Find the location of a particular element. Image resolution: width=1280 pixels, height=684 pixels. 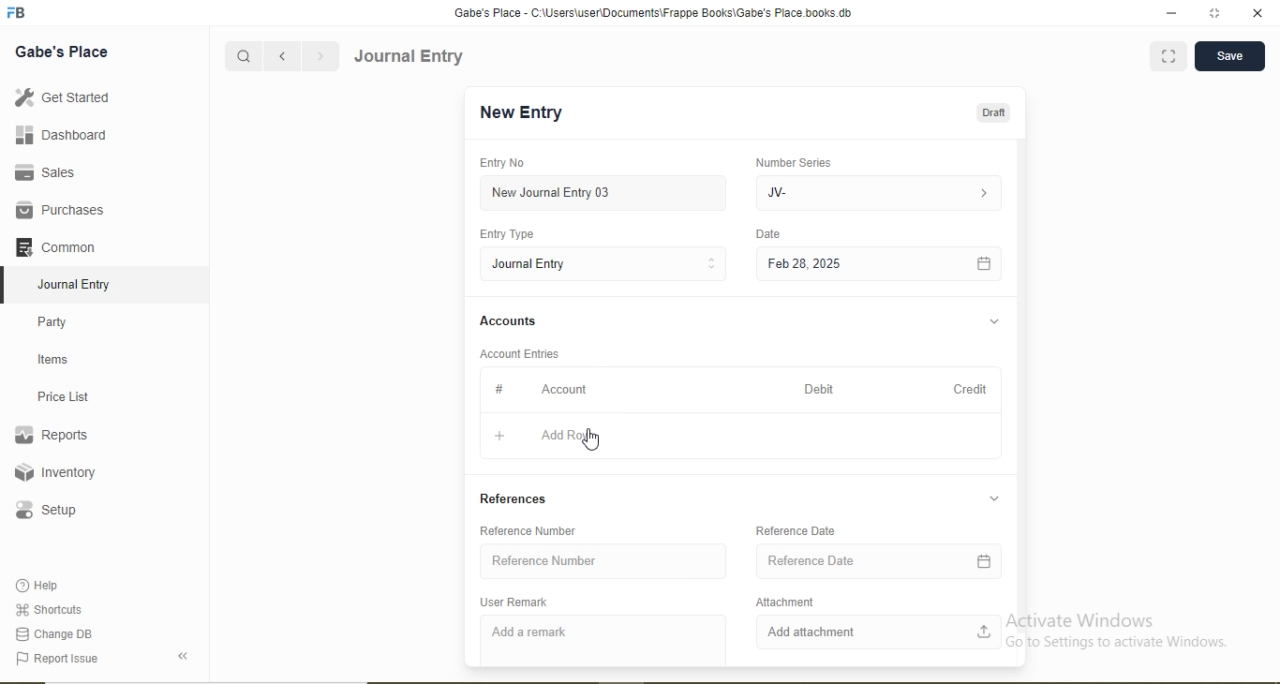

Shortcuts is located at coordinates (47, 609).